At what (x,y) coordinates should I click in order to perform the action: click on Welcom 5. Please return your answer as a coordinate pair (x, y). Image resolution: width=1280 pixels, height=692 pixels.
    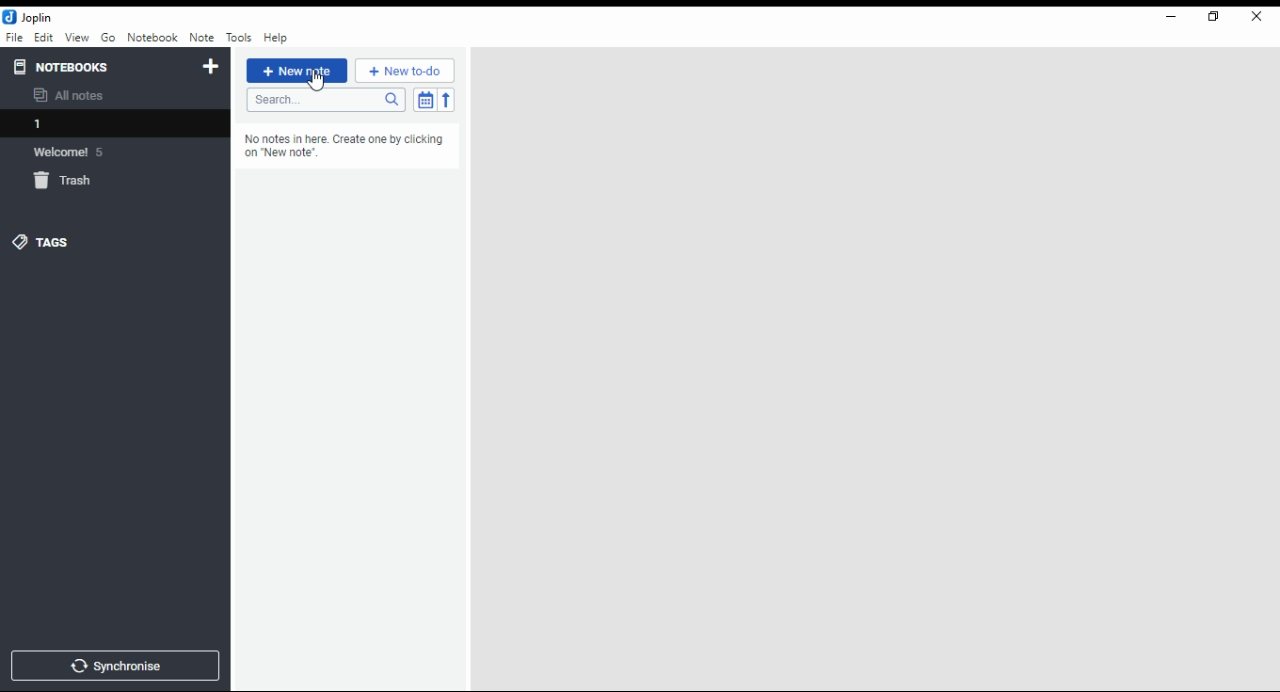
    Looking at the image, I should click on (76, 152).